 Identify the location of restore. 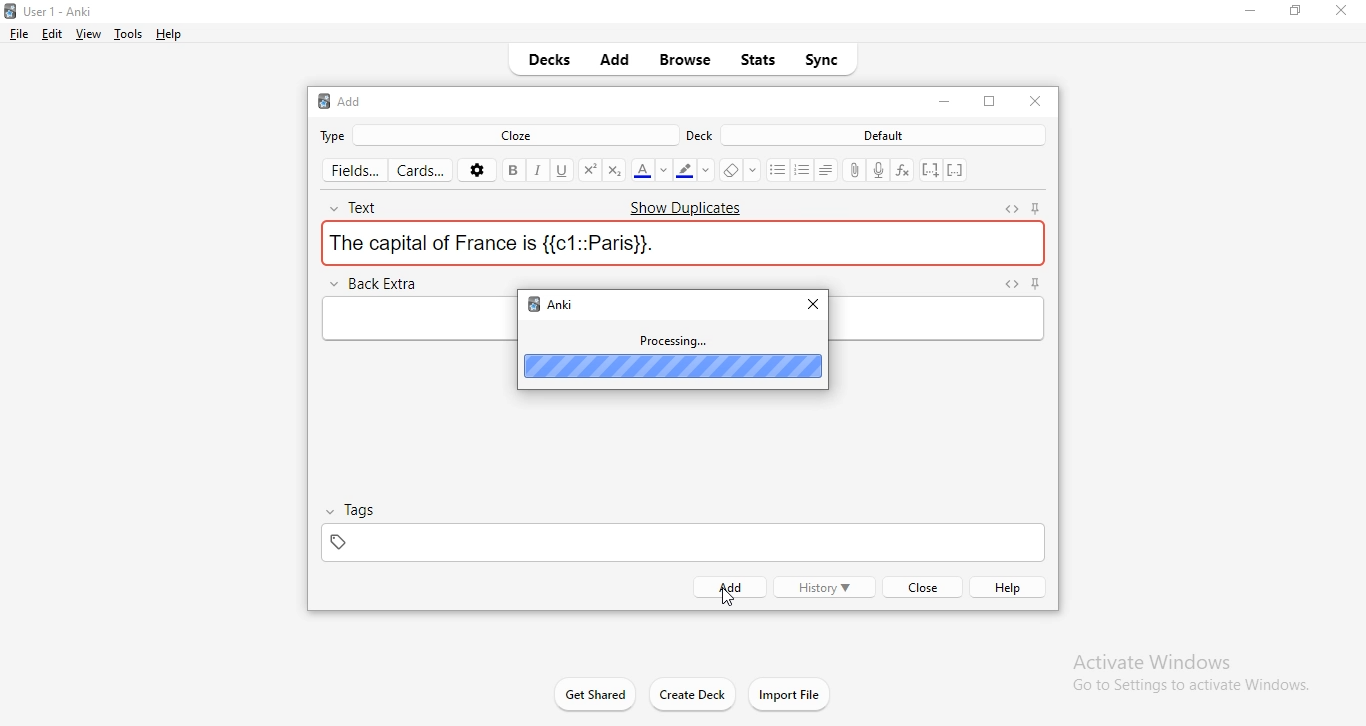
(1292, 16).